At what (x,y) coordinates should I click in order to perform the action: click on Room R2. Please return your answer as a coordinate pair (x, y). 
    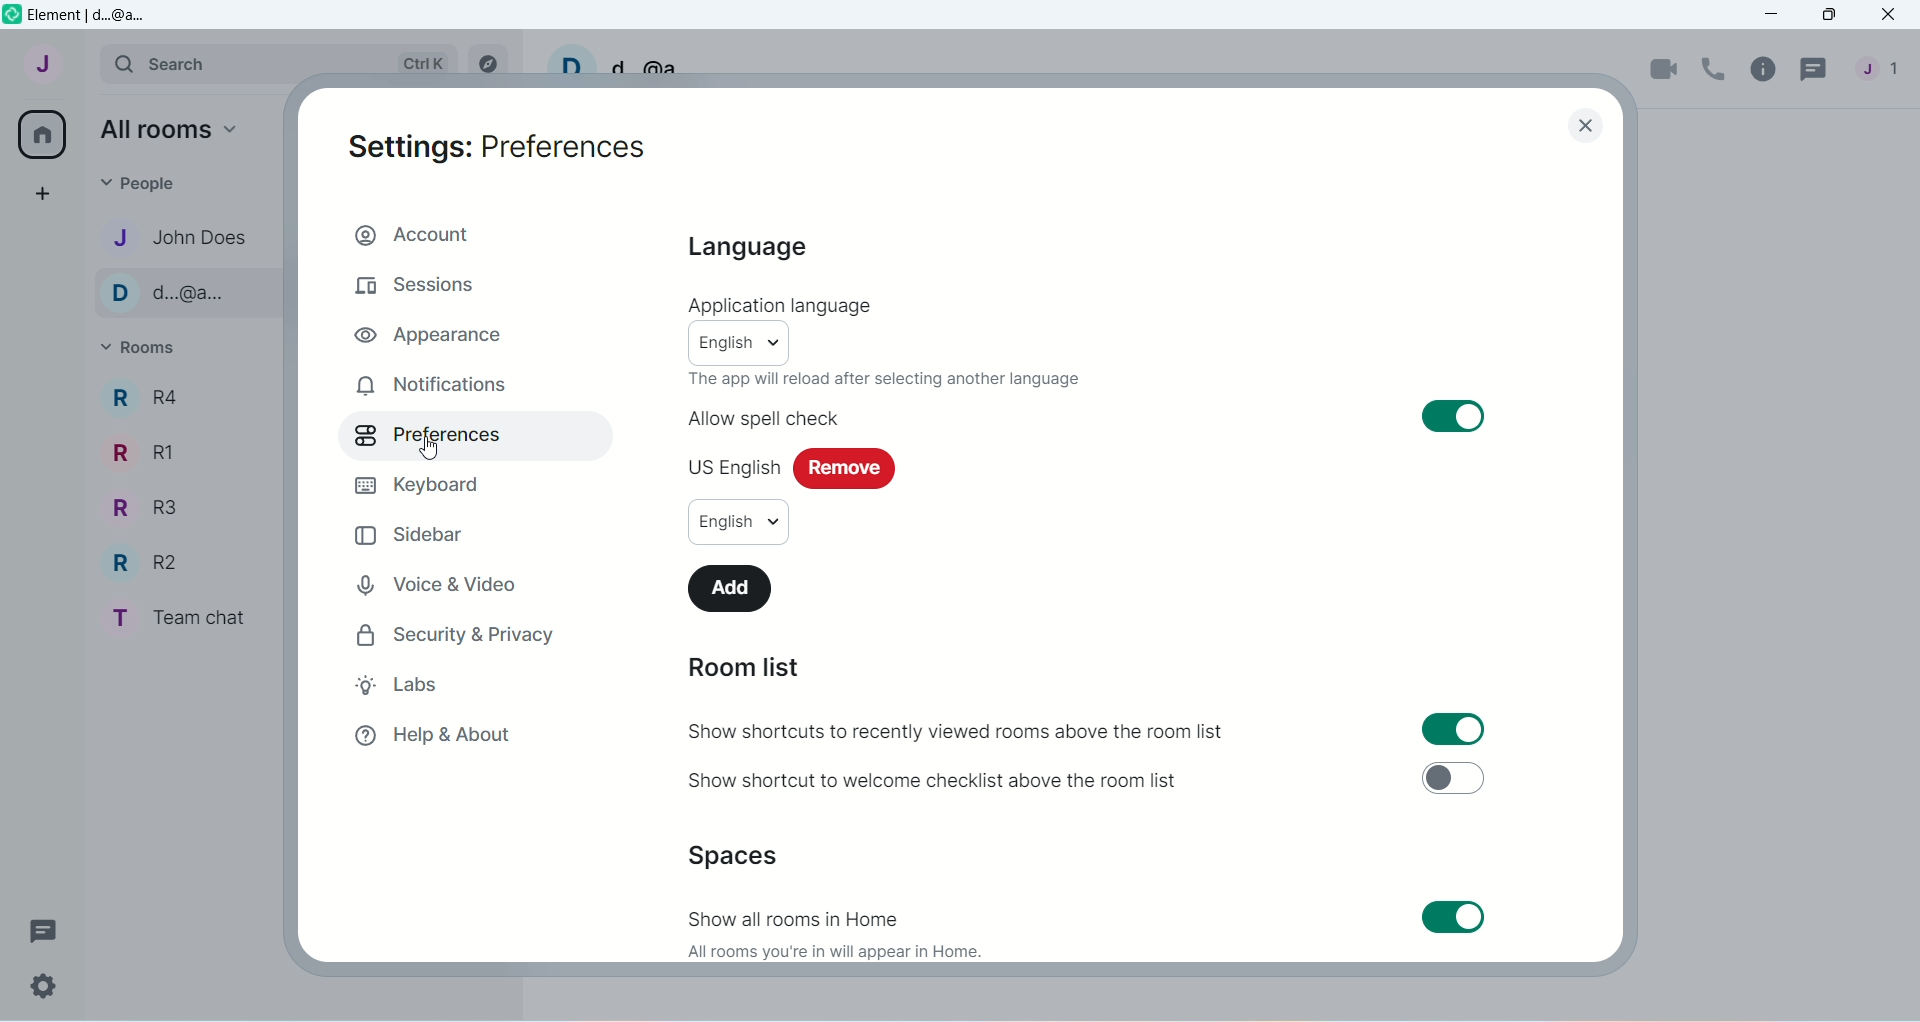
    Looking at the image, I should click on (145, 559).